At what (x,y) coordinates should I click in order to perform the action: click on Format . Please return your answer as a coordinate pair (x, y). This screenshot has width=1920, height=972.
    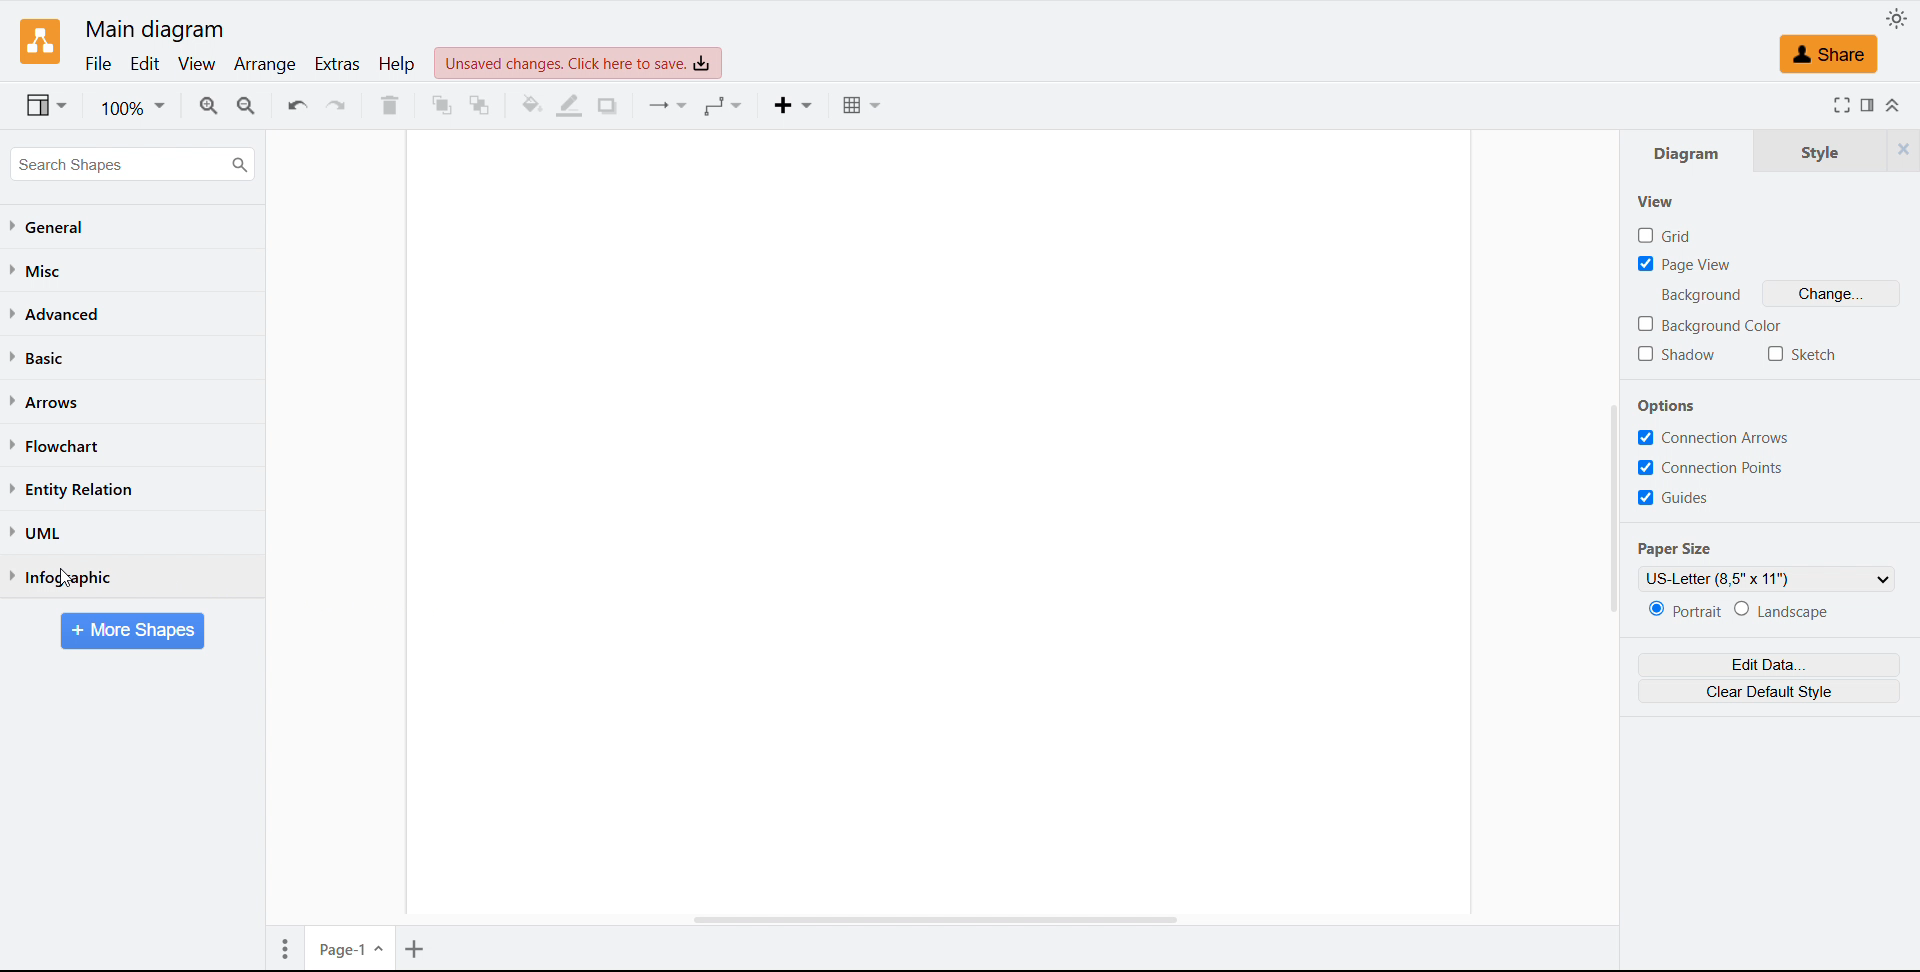
    Looking at the image, I should click on (1870, 106).